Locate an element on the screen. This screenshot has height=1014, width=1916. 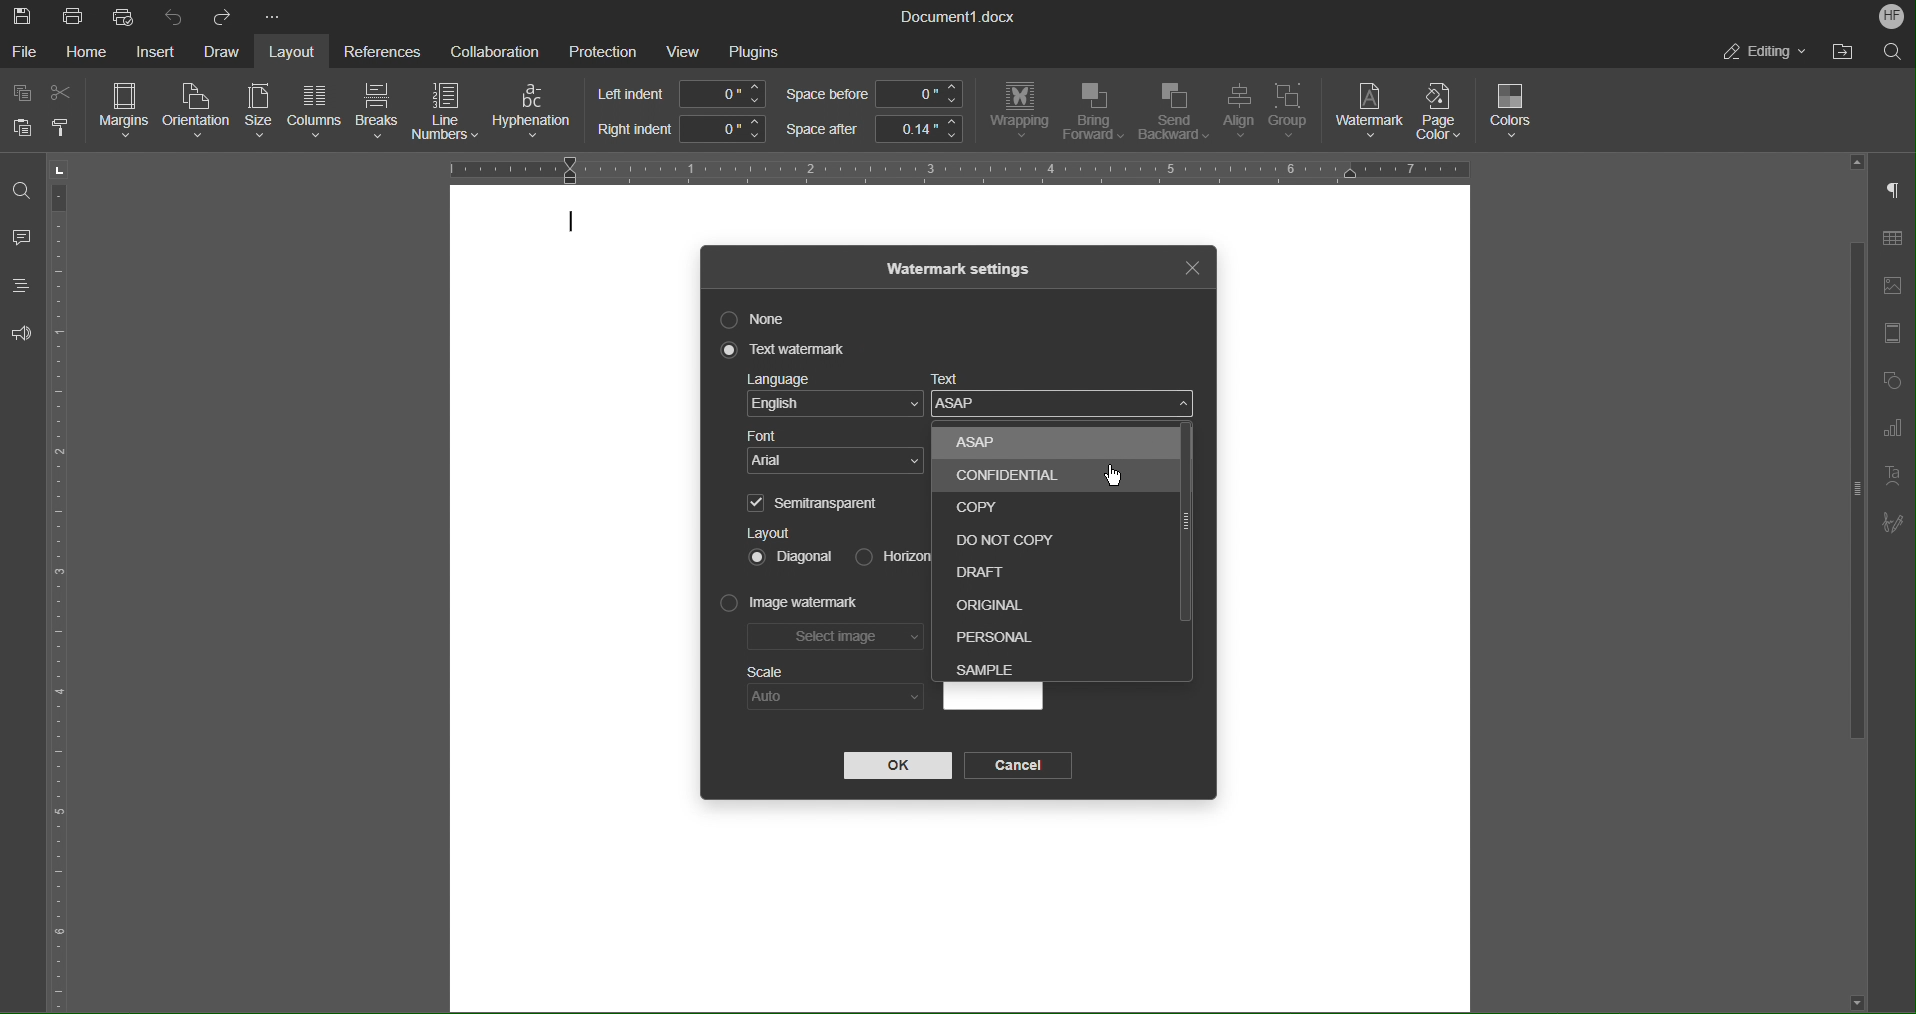
Auto is located at coordinates (835, 697).